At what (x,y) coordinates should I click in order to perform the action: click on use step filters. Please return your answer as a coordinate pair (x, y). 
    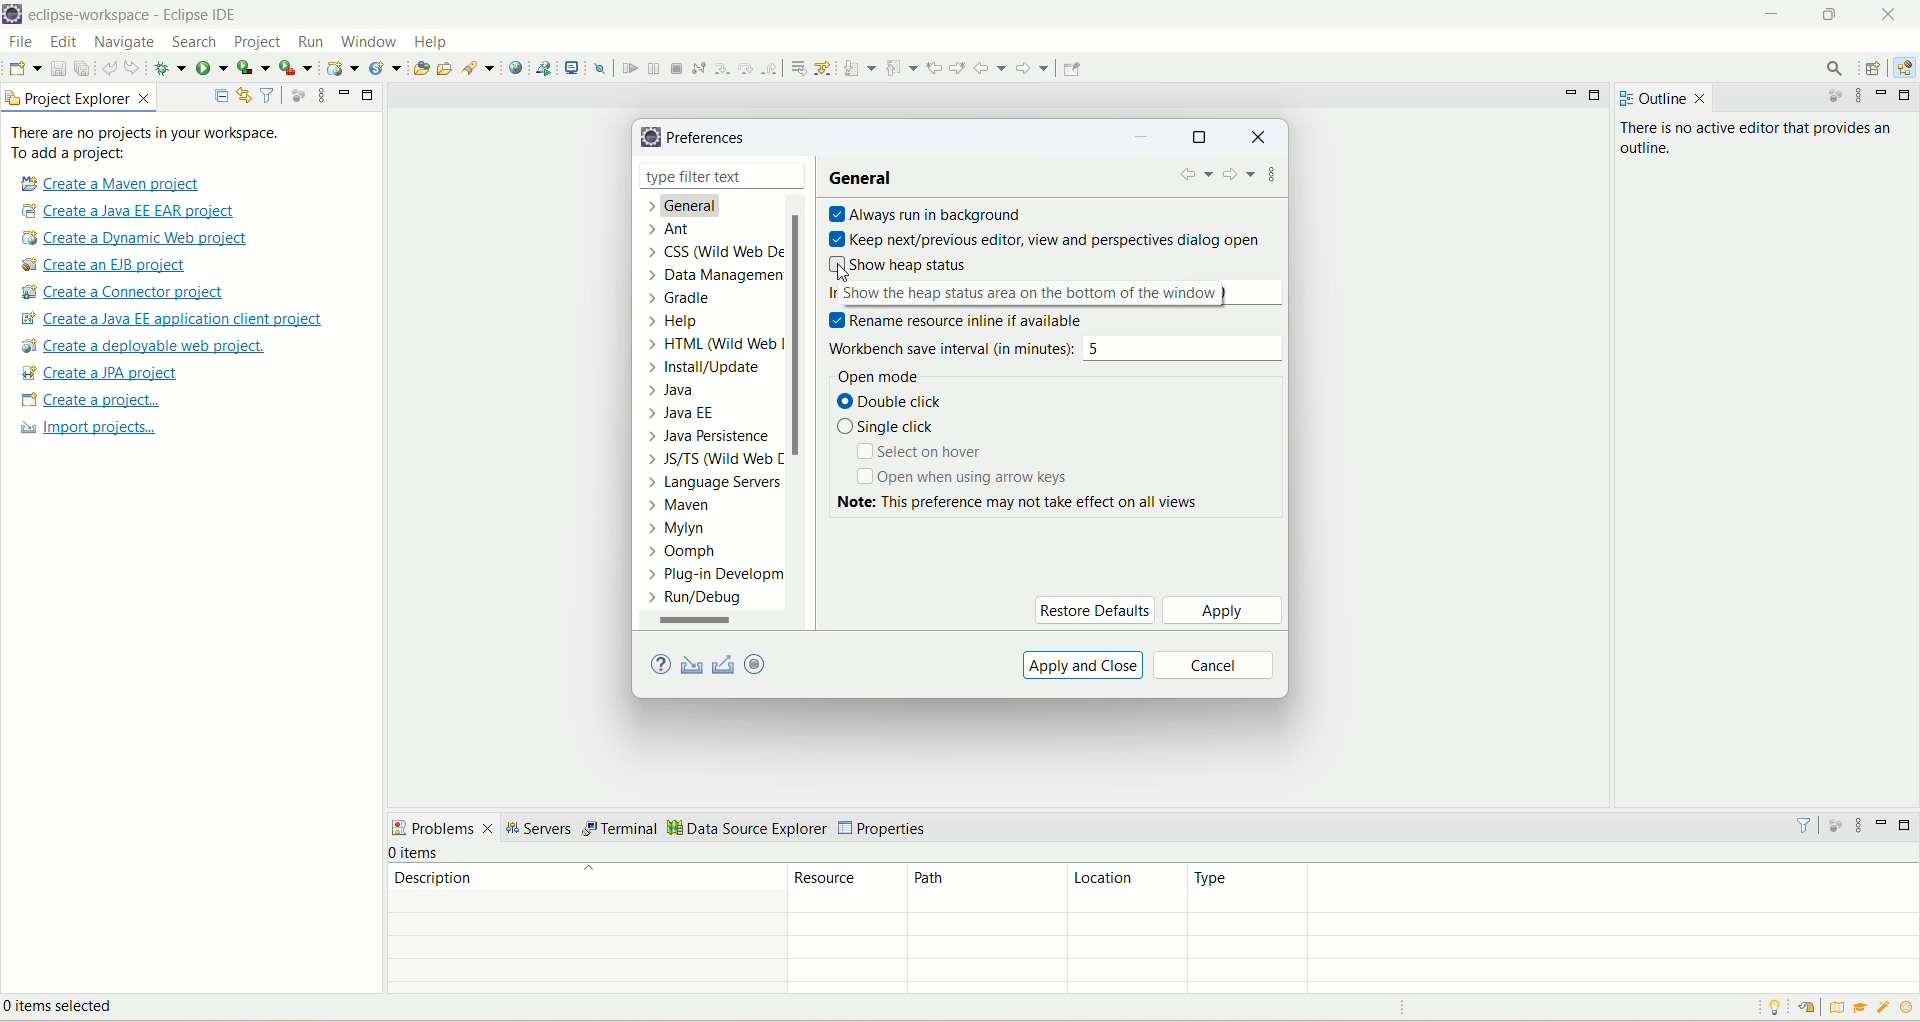
    Looking at the image, I should click on (824, 67).